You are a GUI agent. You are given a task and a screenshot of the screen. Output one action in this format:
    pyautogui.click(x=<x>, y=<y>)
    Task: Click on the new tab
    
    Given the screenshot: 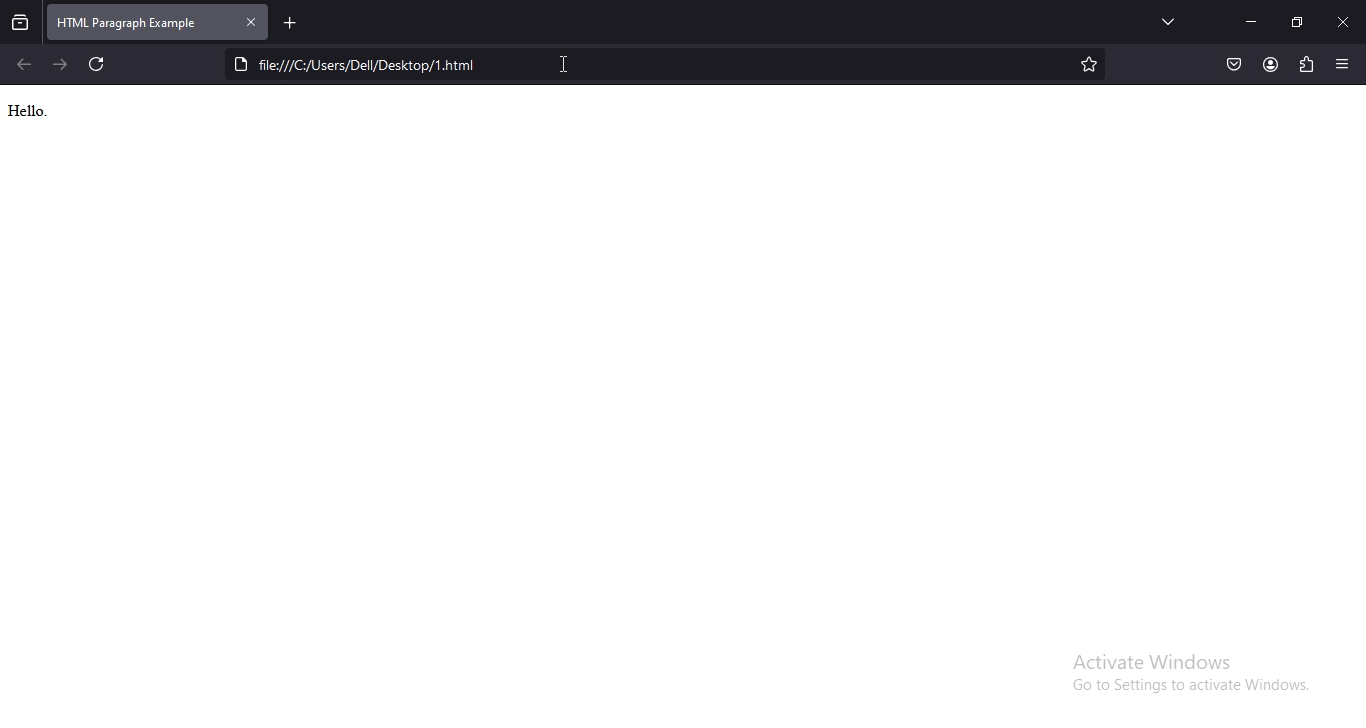 What is the action you would take?
    pyautogui.click(x=292, y=24)
    